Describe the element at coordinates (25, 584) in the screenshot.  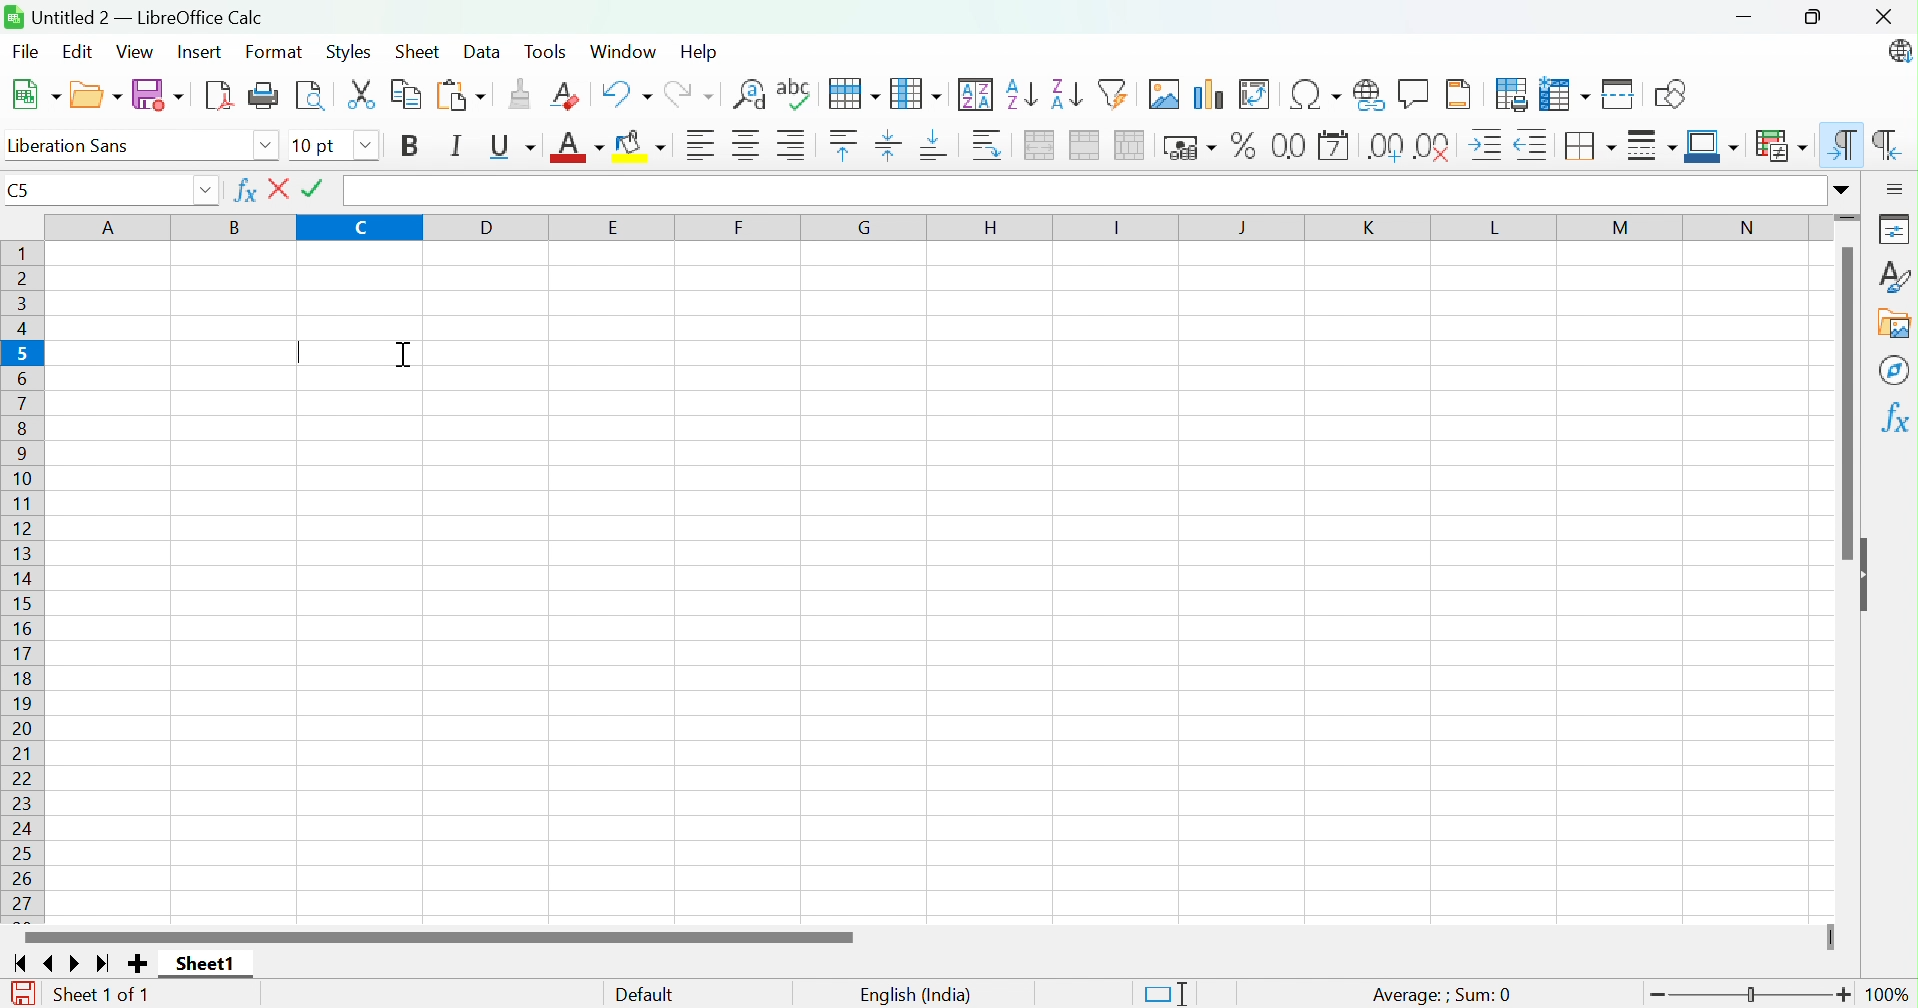
I see `Row names` at that location.